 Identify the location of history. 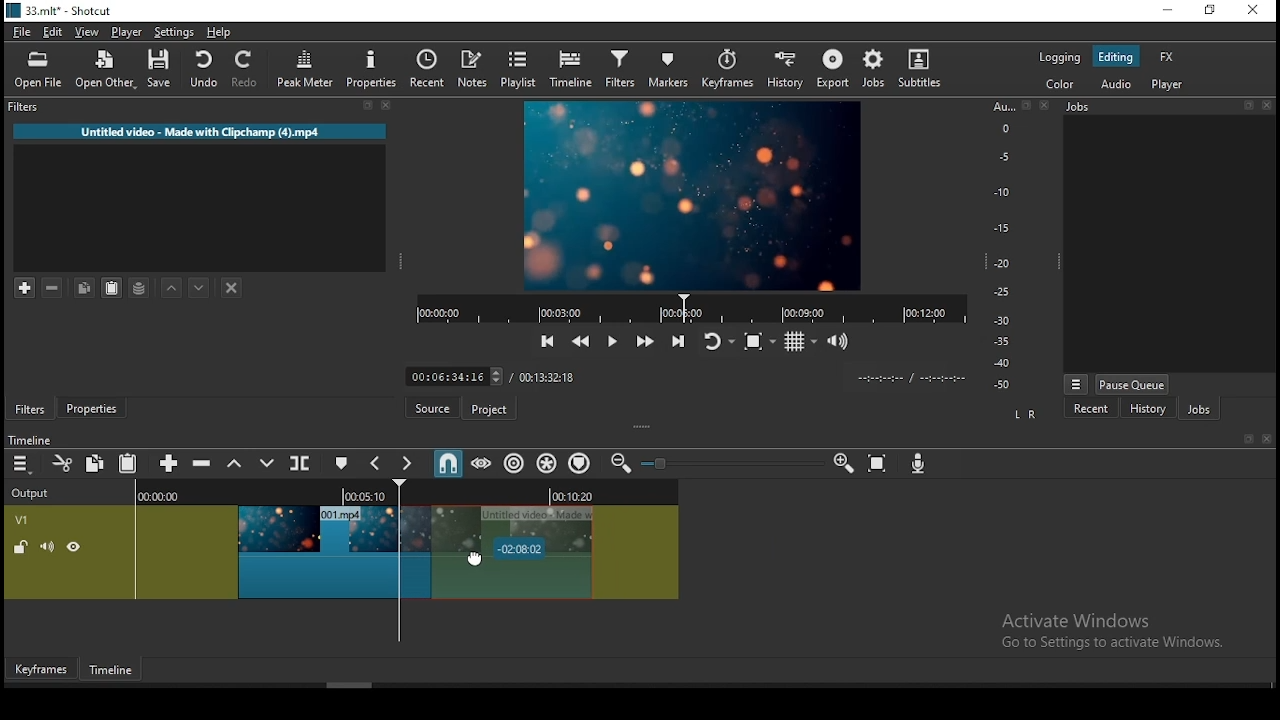
(1146, 409).